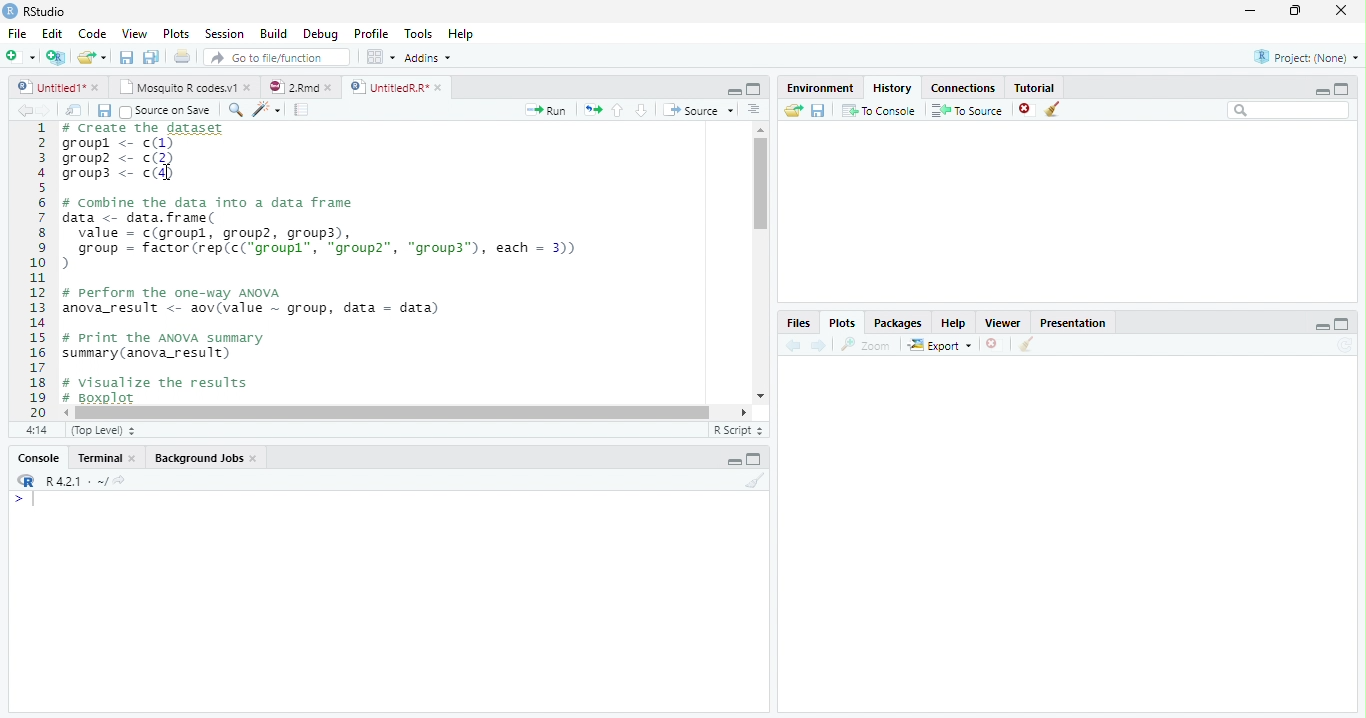 The image size is (1366, 718). I want to click on New file, so click(19, 56).